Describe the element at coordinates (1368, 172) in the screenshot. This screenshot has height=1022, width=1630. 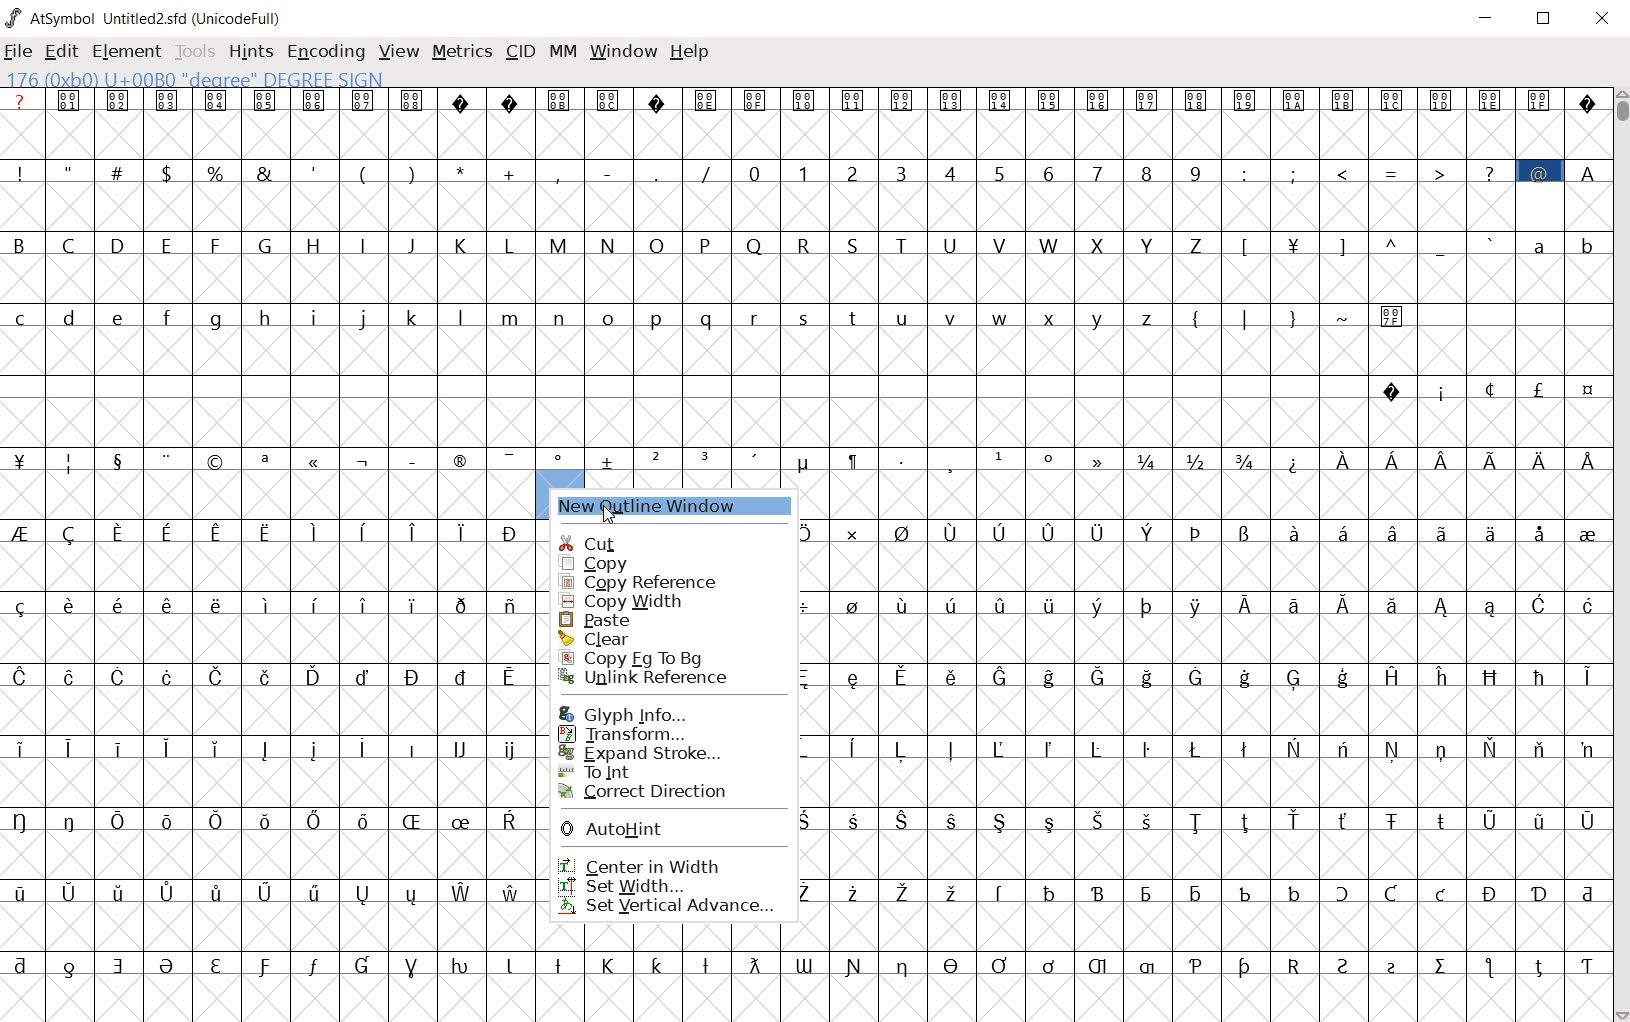
I see `special characters` at that location.